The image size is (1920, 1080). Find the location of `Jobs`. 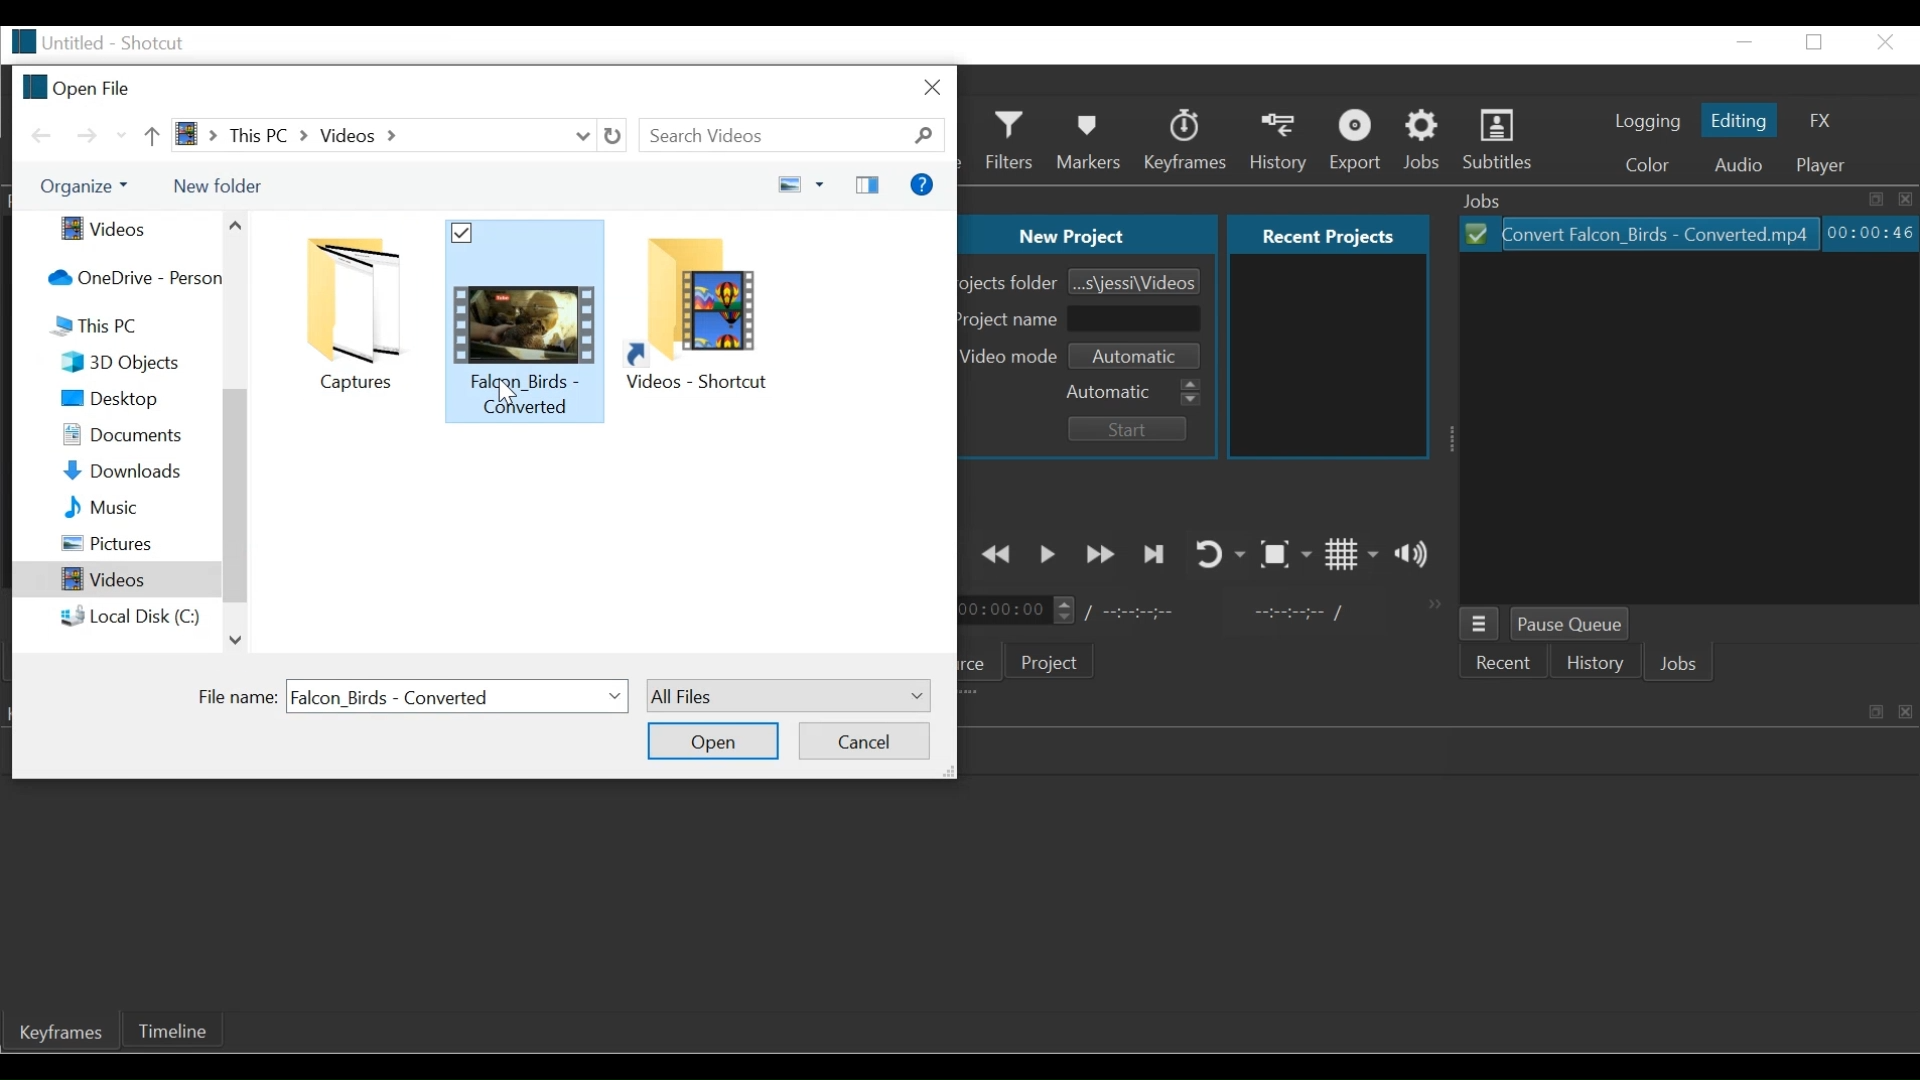

Jobs is located at coordinates (1423, 142).